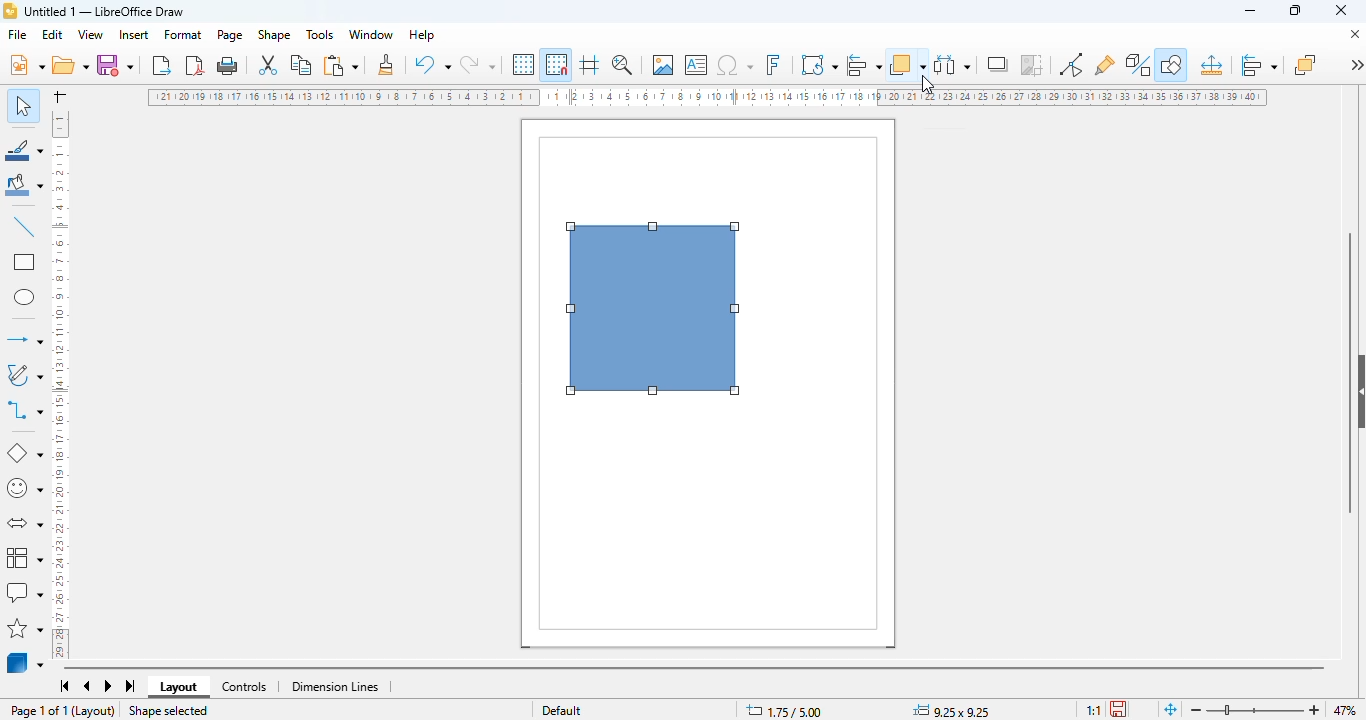 This screenshot has width=1366, height=720. I want to click on toggle point edit mode, so click(1071, 65).